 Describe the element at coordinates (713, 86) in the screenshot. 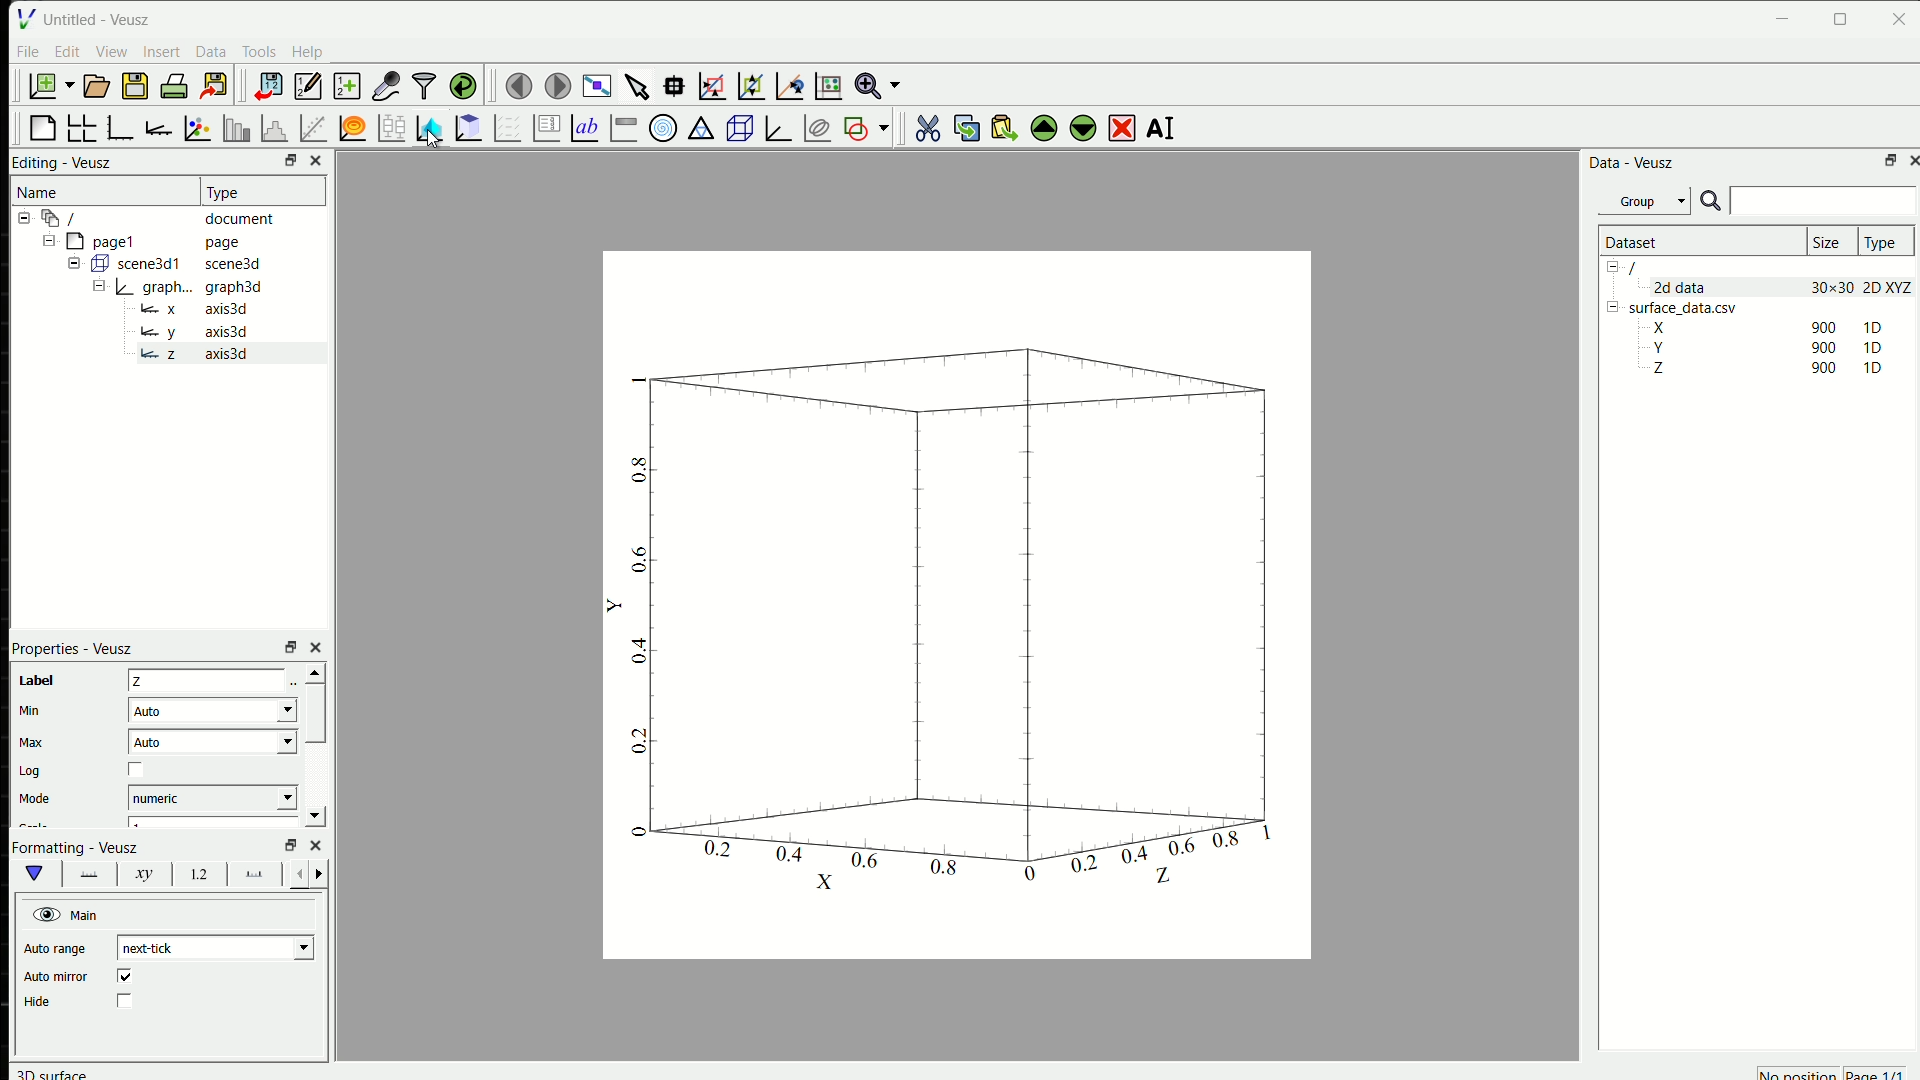

I see `draw a rectangle to zoom graph axes` at that location.